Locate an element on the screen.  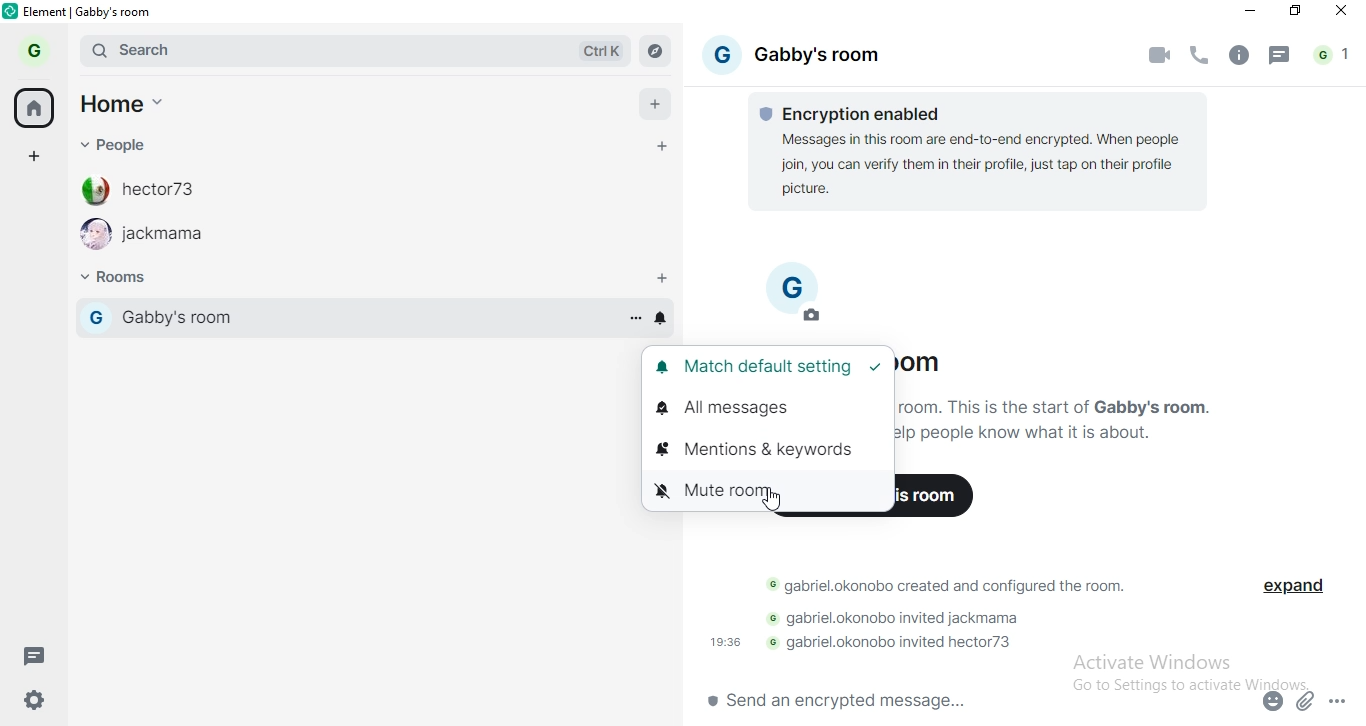
elements is located at coordinates (99, 12).